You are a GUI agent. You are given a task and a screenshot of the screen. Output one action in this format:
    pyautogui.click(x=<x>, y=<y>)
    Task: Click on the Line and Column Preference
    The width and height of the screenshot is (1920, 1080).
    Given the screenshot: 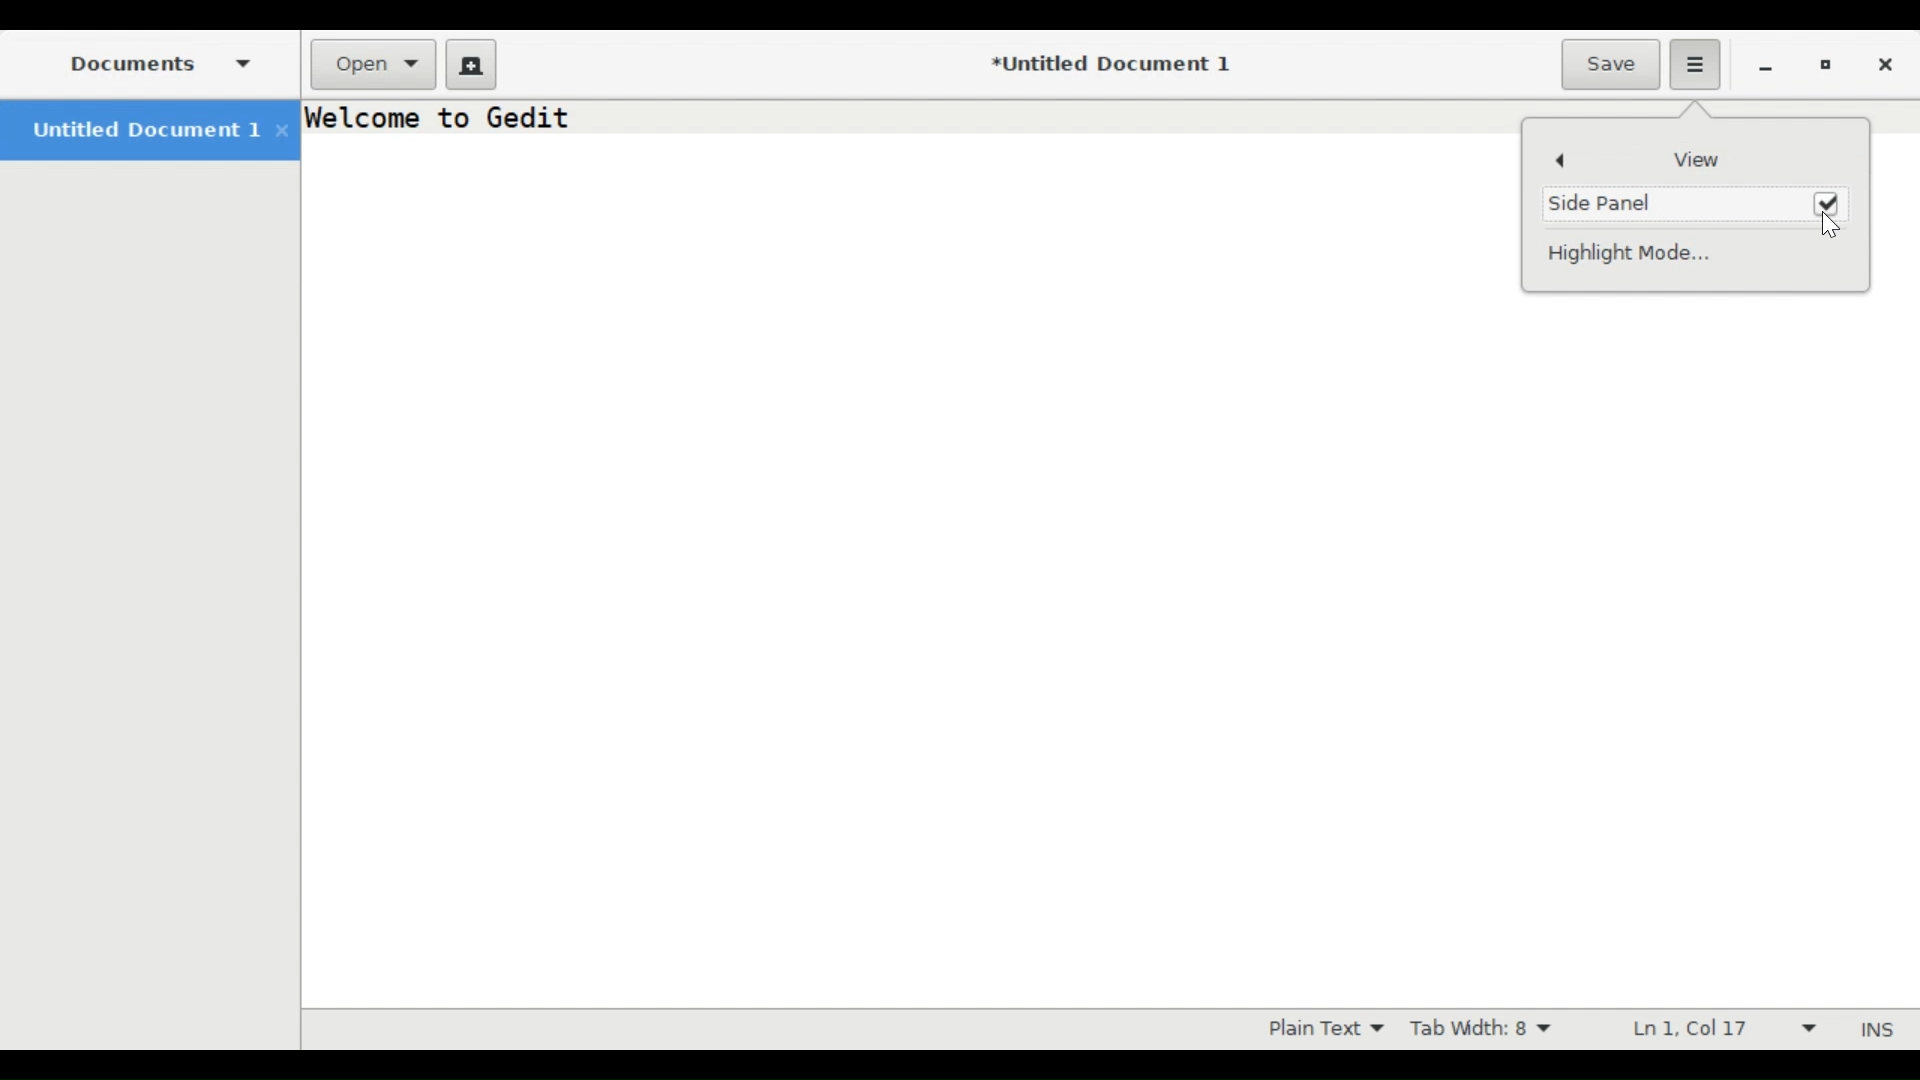 What is the action you would take?
    pyautogui.click(x=1717, y=1030)
    